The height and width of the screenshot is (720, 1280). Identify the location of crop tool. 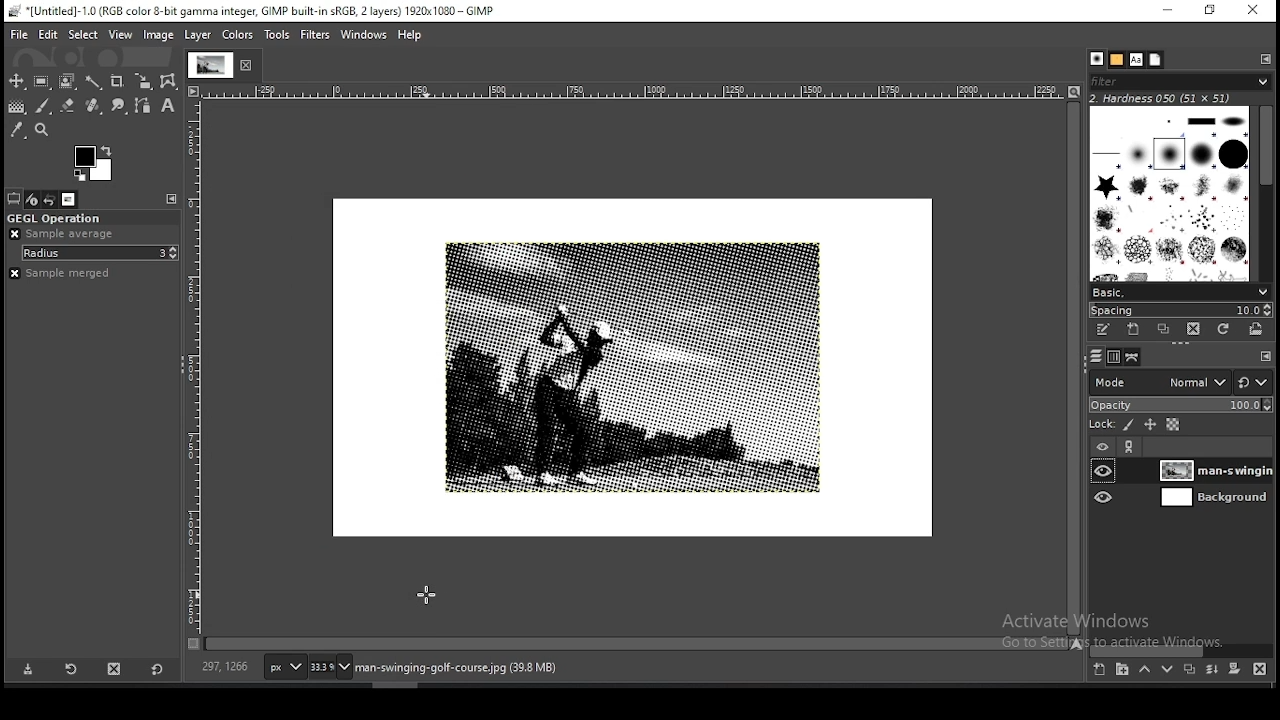
(119, 82).